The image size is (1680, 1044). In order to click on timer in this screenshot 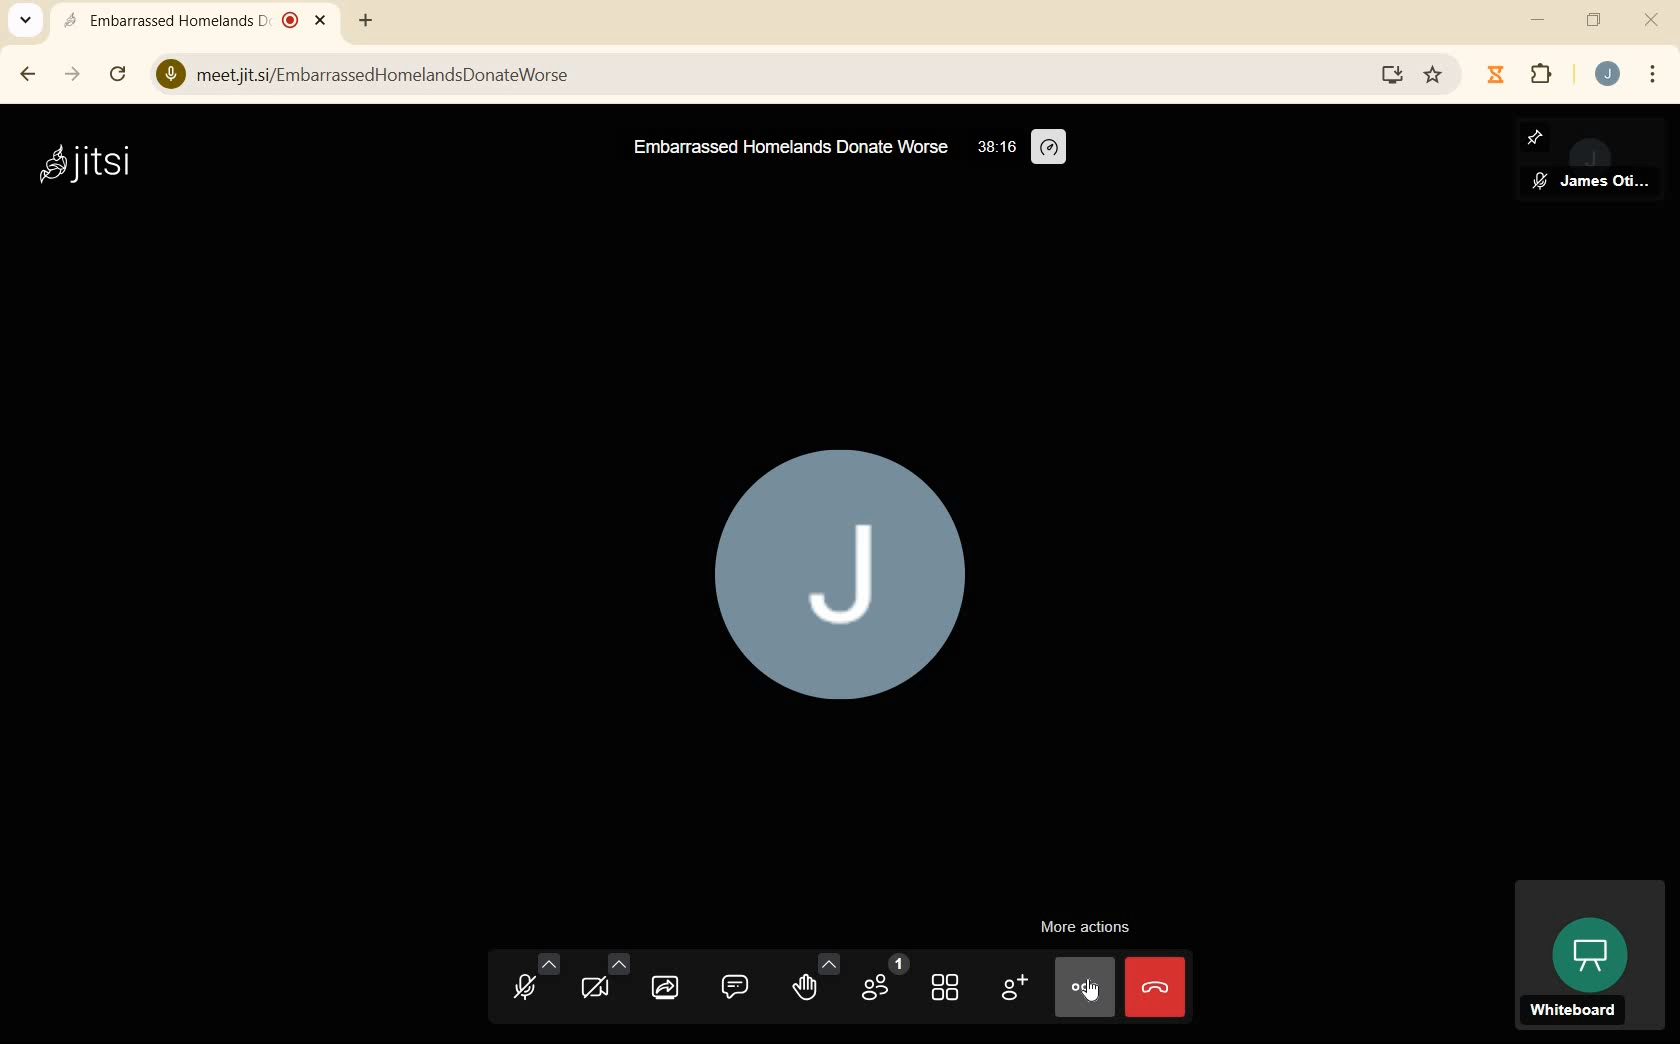, I will do `click(995, 146)`.